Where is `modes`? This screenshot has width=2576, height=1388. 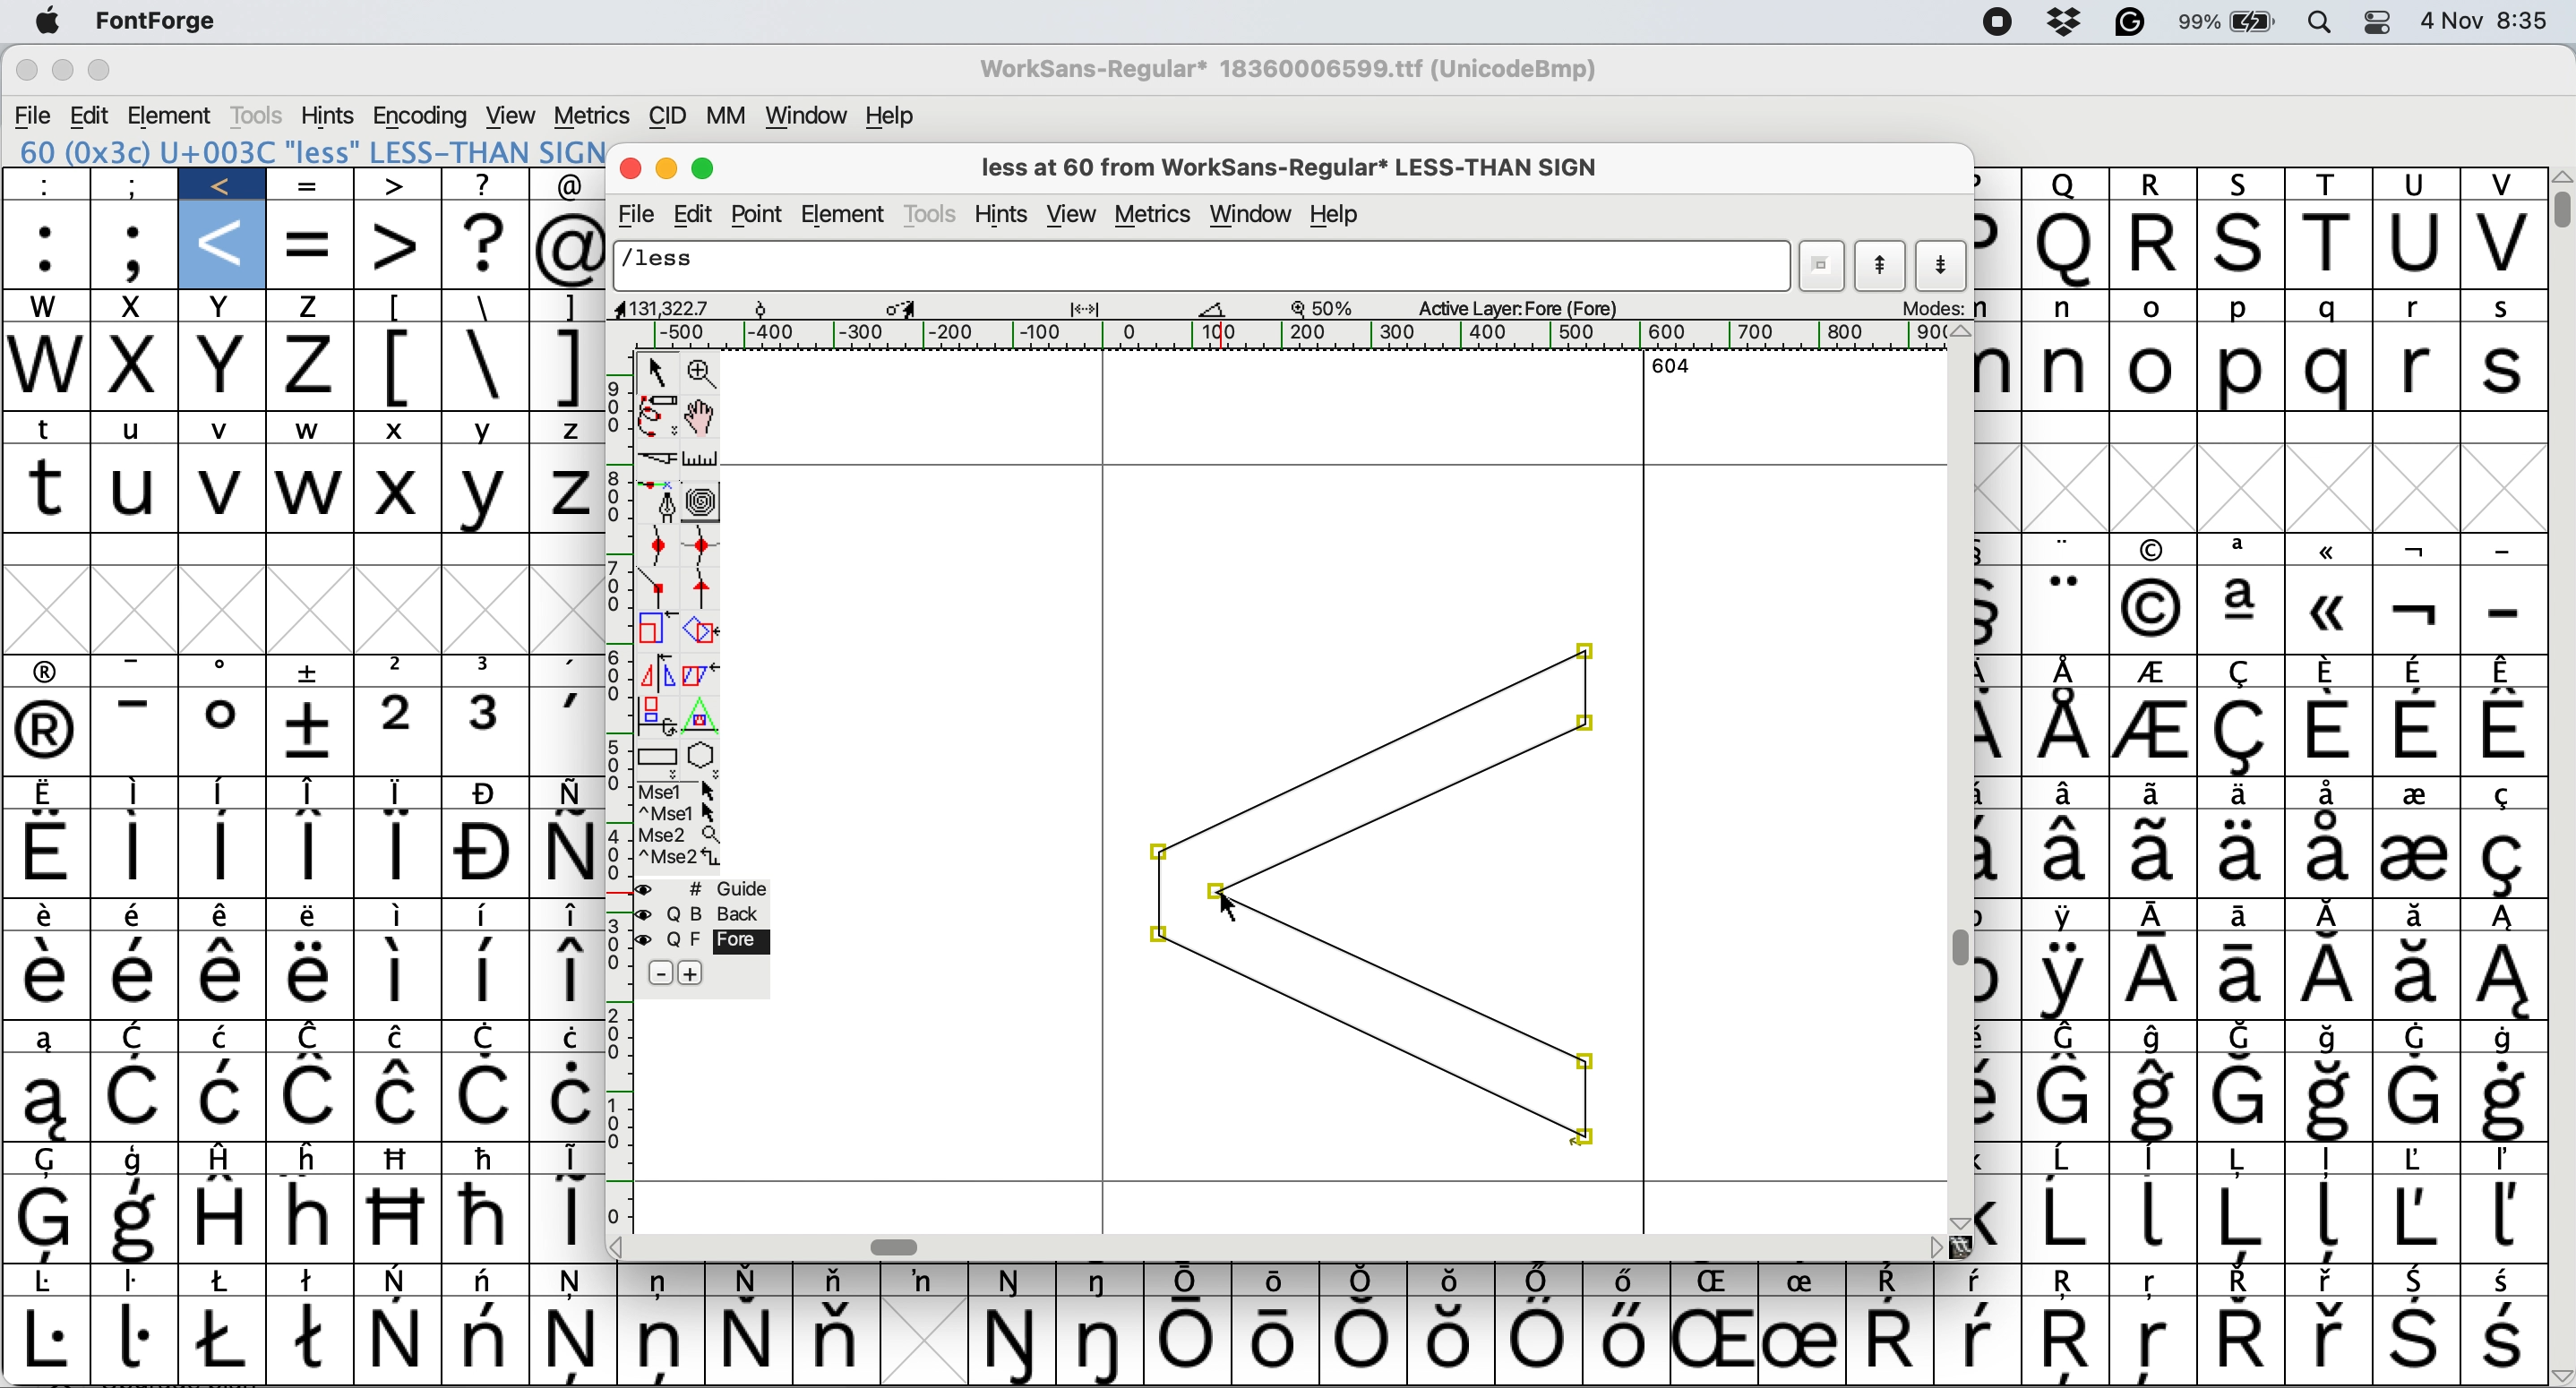 modes is located at coordinates (1935, 307).